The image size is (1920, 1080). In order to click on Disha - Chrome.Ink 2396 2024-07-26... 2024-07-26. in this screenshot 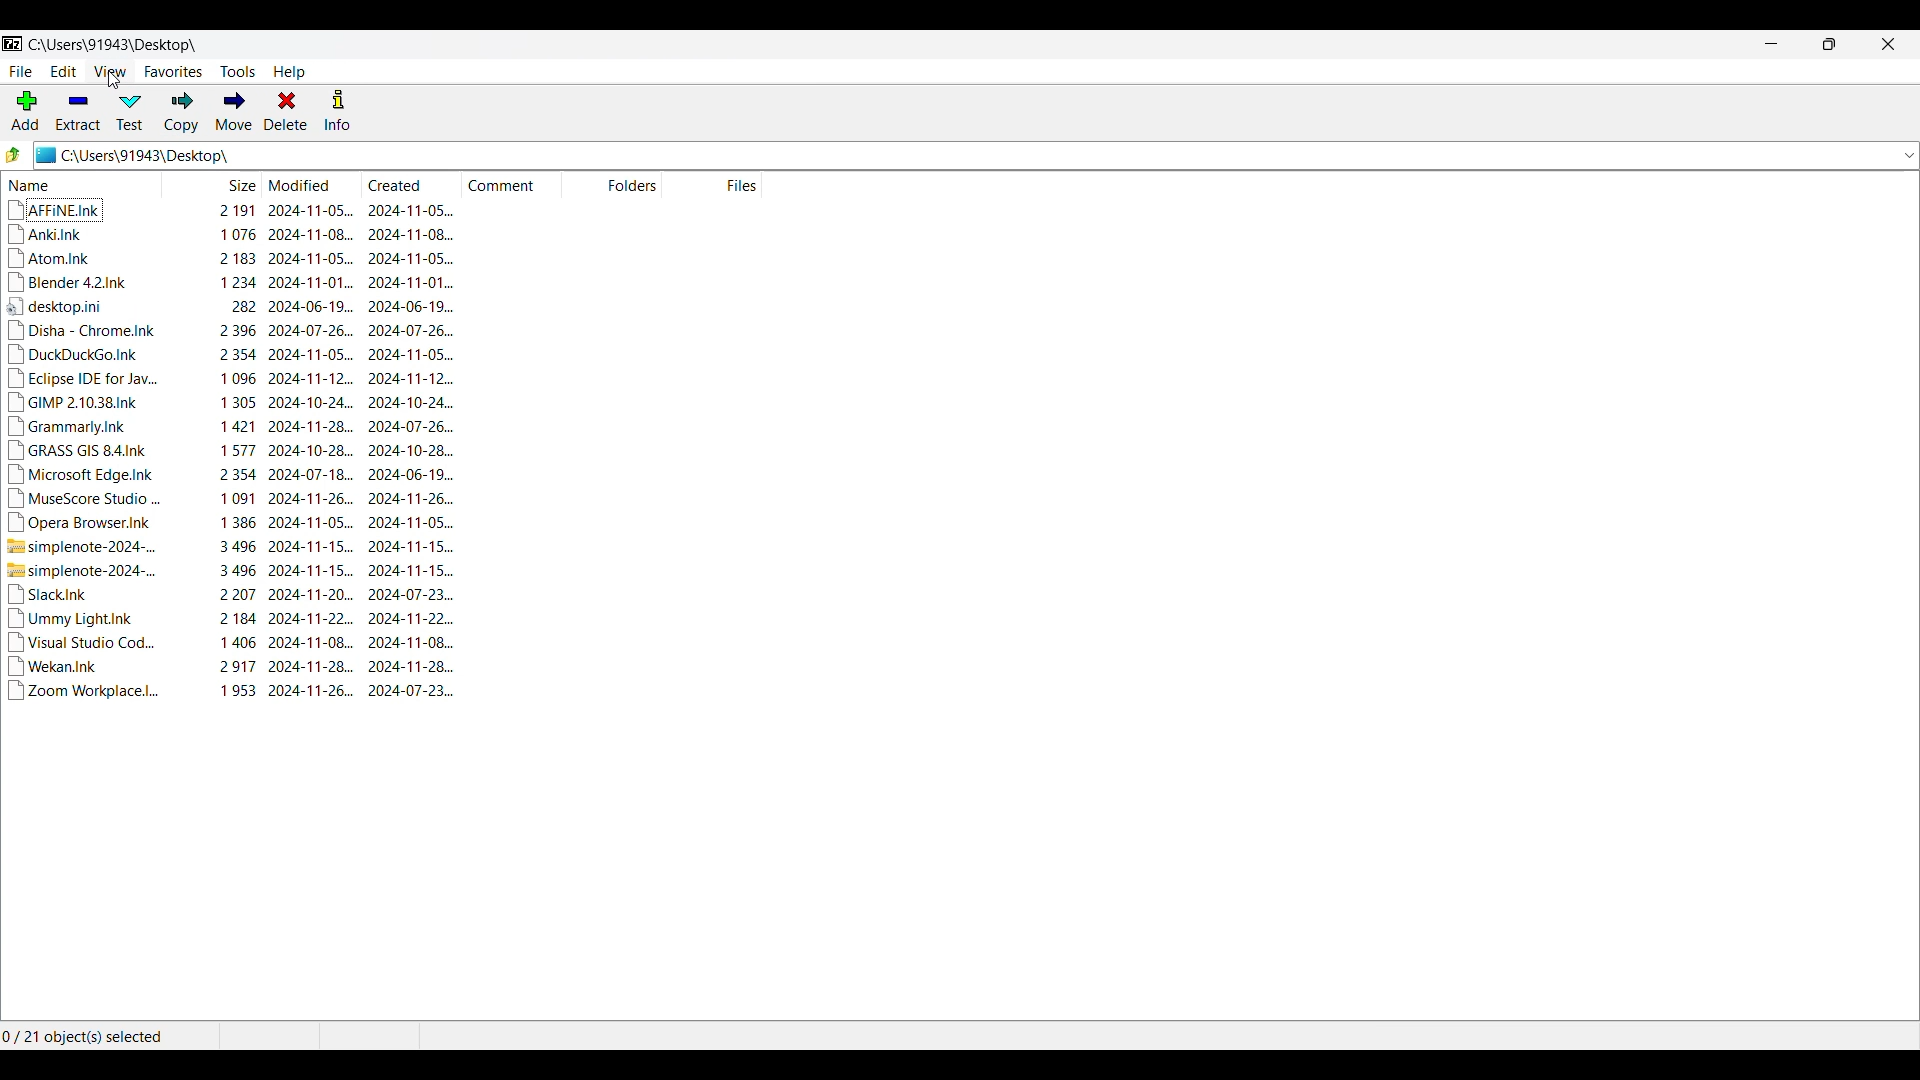, I will do `click(232, 330)`.